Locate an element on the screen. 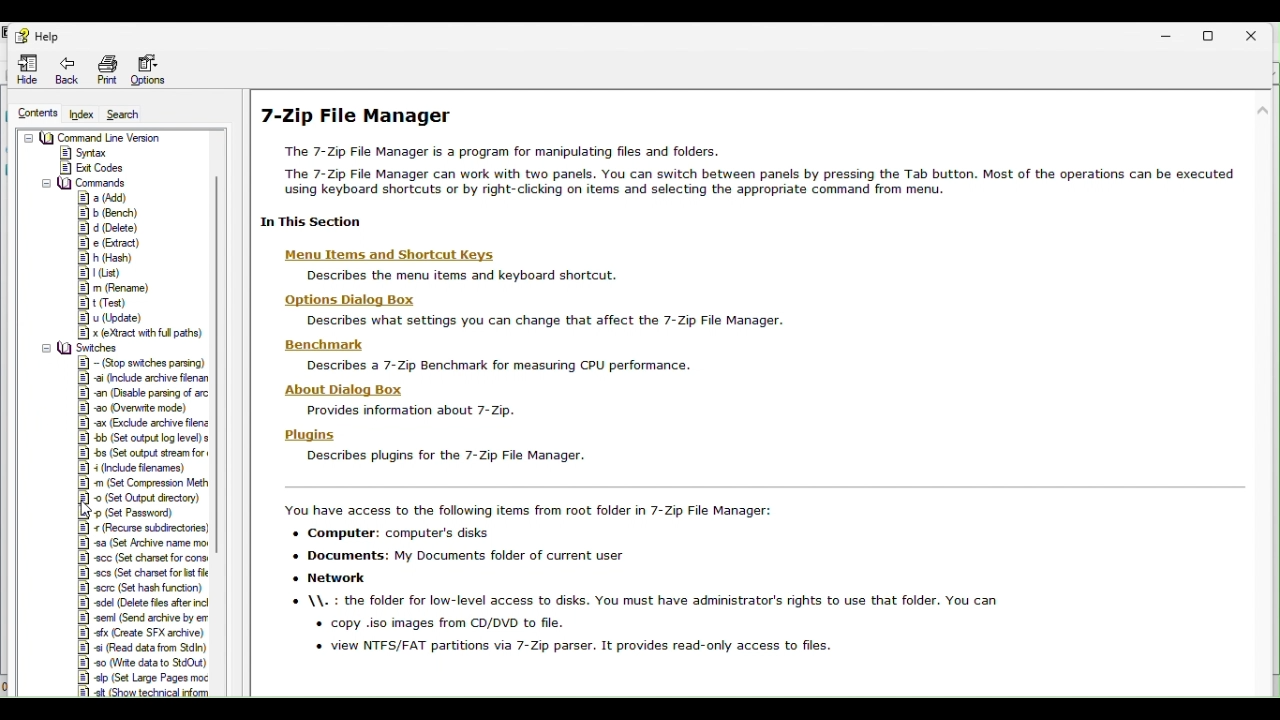  File manager  is located at coordinates (127, 167).